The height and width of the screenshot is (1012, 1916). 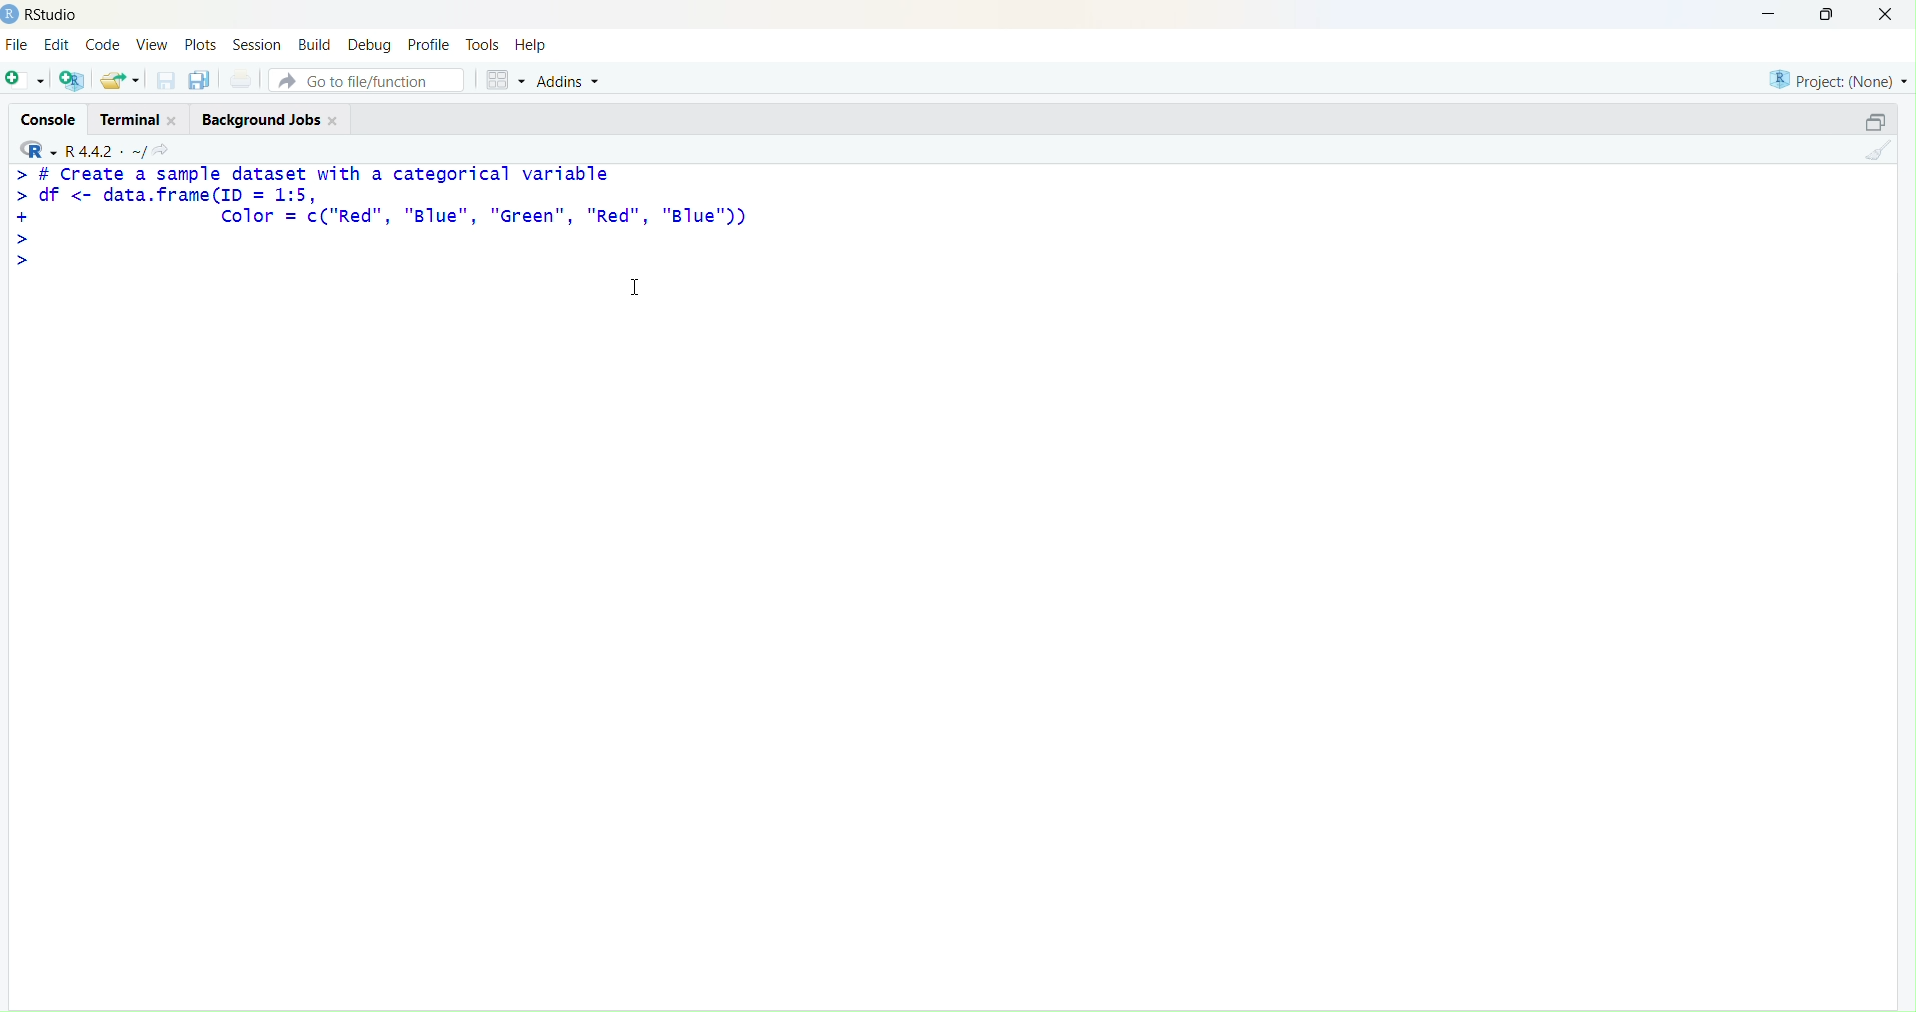 What do you see at coordinates (105, 151) in the screenshot?
I see `R 4.4.2 ~/` at bounding box center [105, 151].